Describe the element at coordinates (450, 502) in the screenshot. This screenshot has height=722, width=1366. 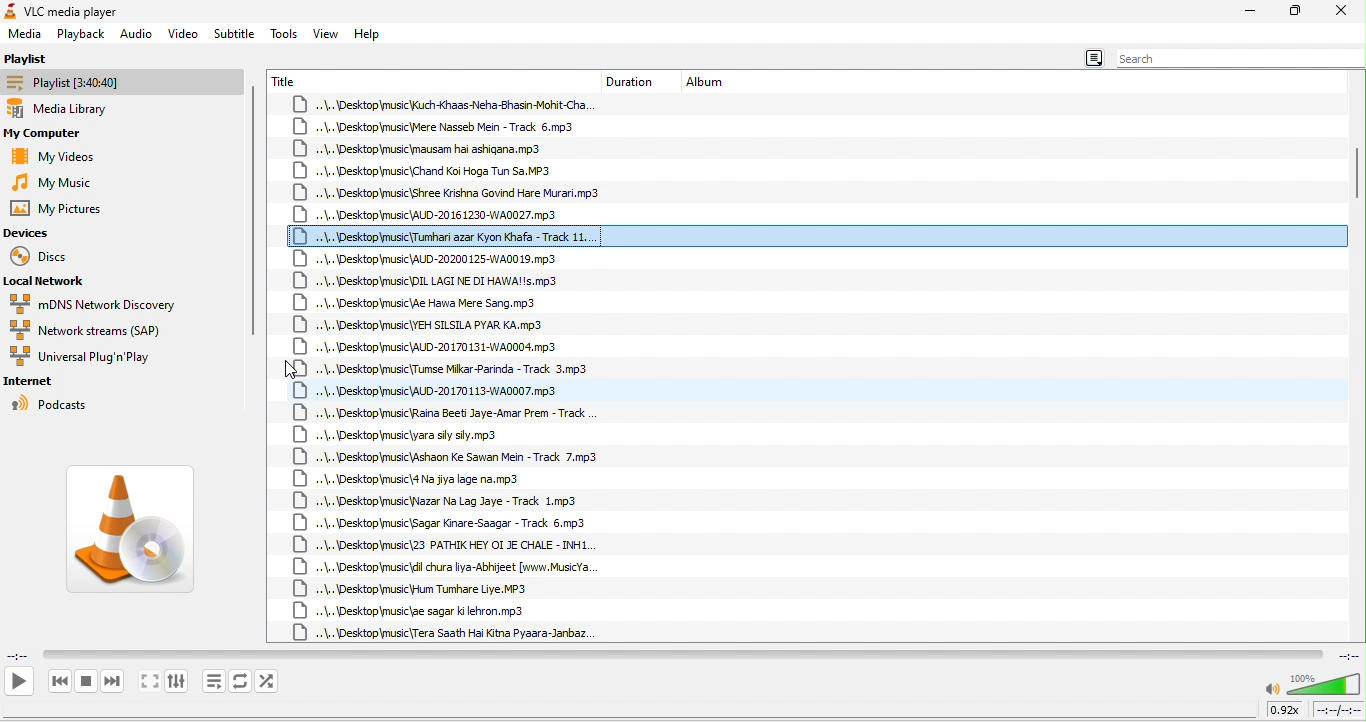
I see `\..\Desktop\music\Nazar Na Lag Jaye - Track 1.mp3` at that location.